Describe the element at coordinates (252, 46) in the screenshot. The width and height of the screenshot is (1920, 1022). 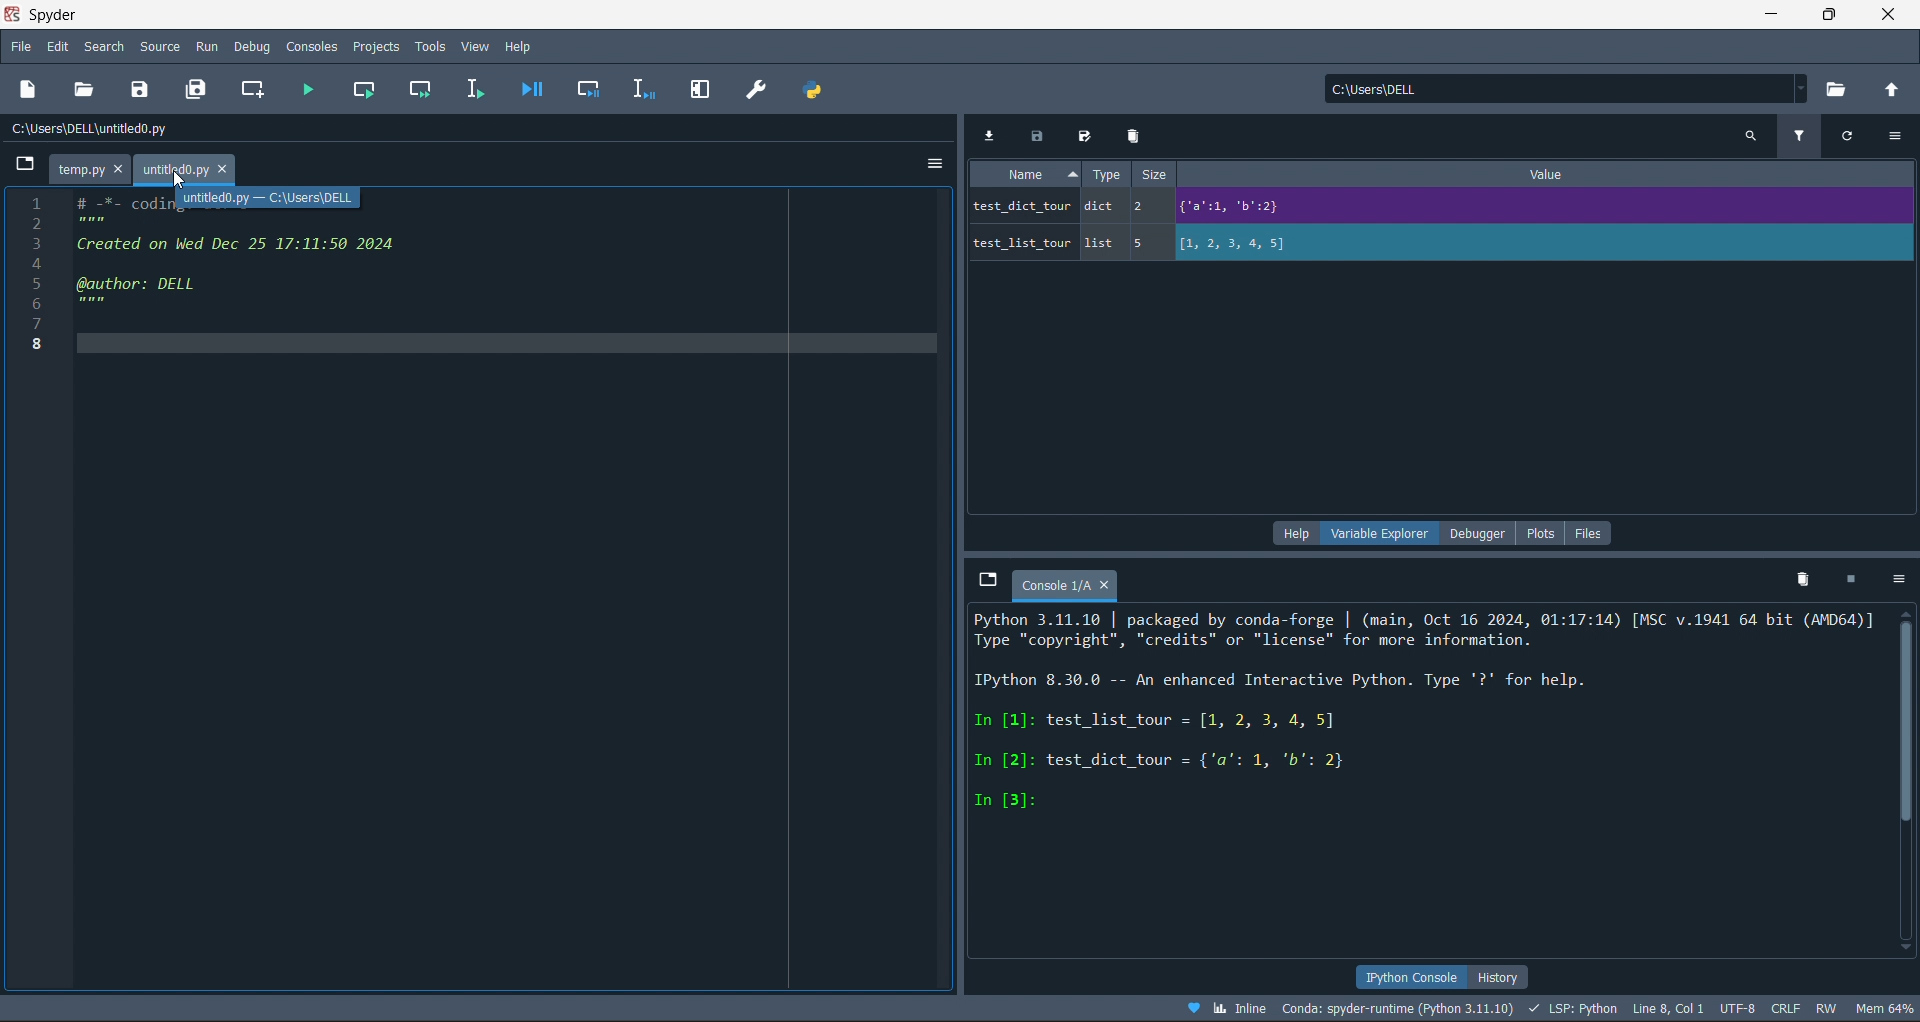
I see `debug` at that location.